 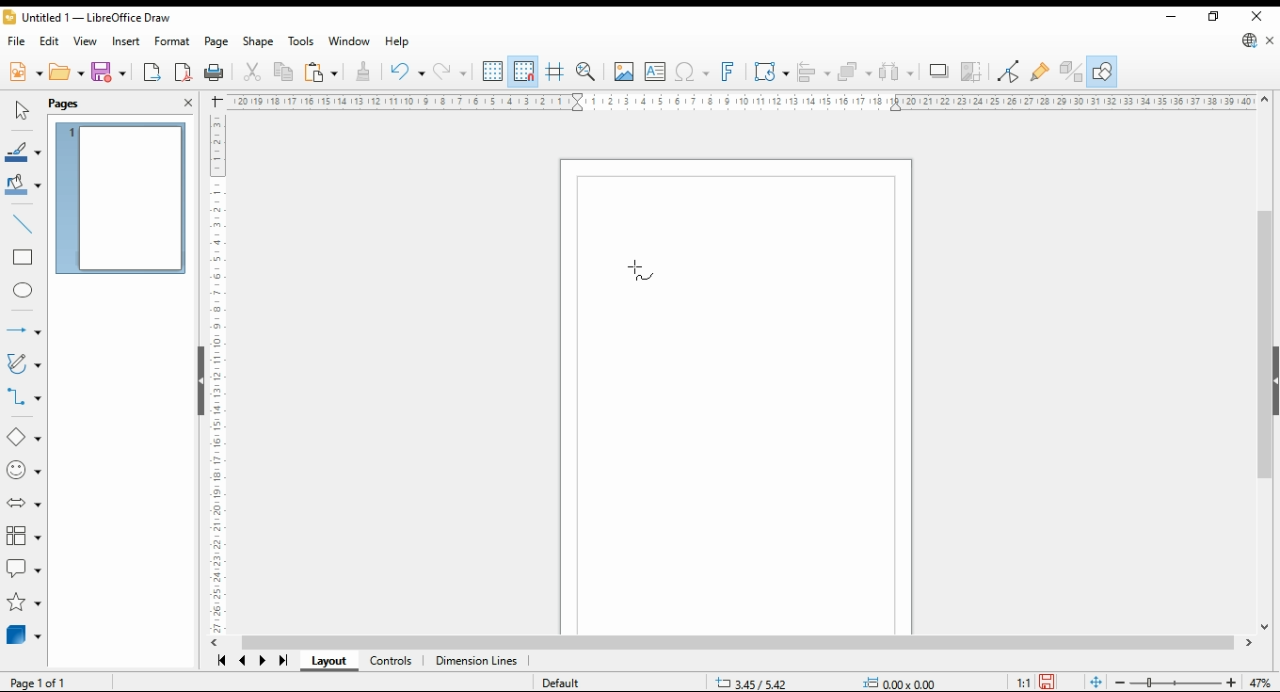 I want to click on previous page, so click(x=244, y=660).